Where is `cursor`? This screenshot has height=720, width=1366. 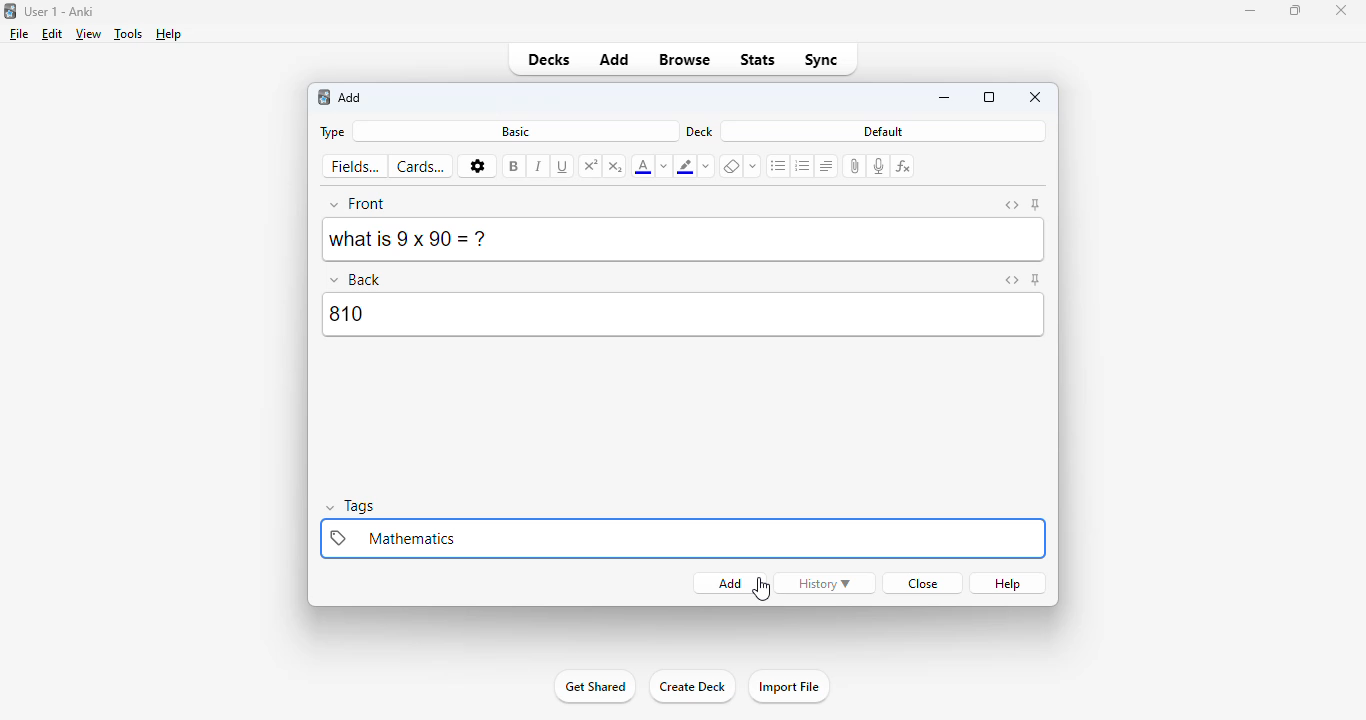
cursor is located at coordinates (762, 588).